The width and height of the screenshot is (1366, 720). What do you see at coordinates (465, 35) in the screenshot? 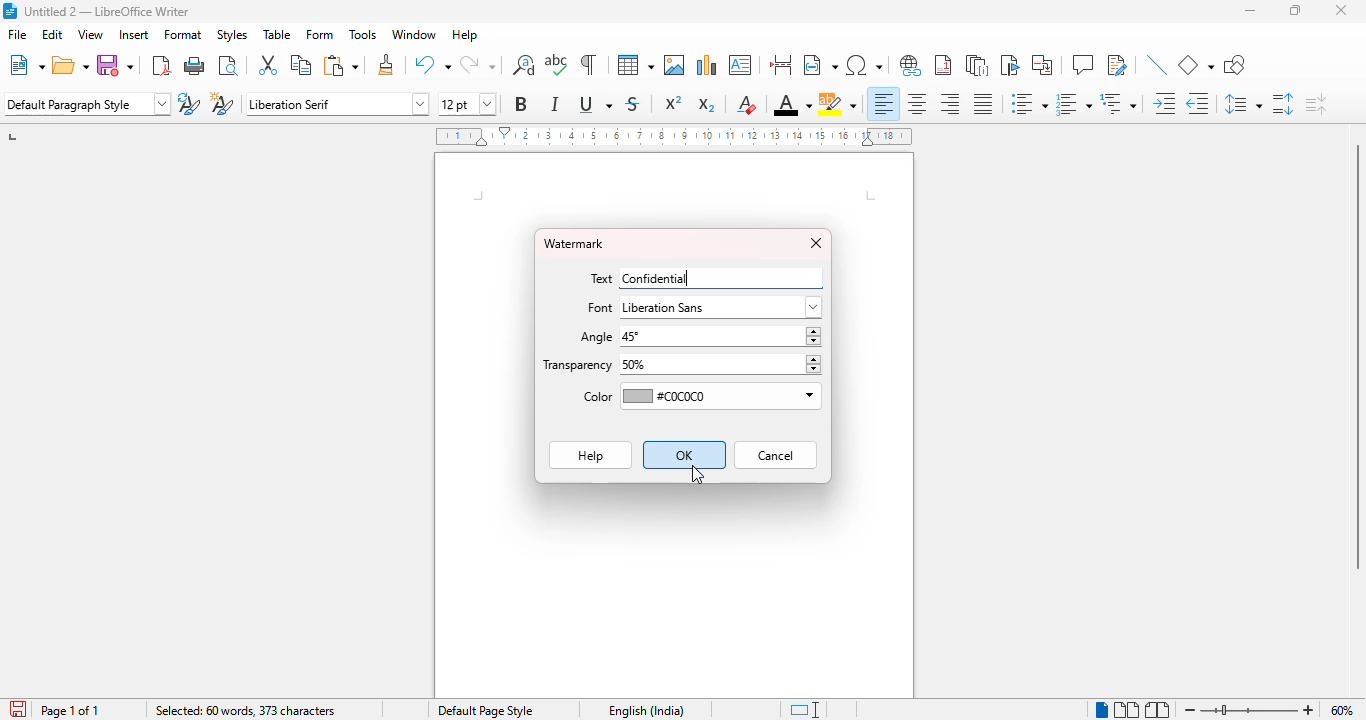
I see `help` at bounding box center [465, 35].